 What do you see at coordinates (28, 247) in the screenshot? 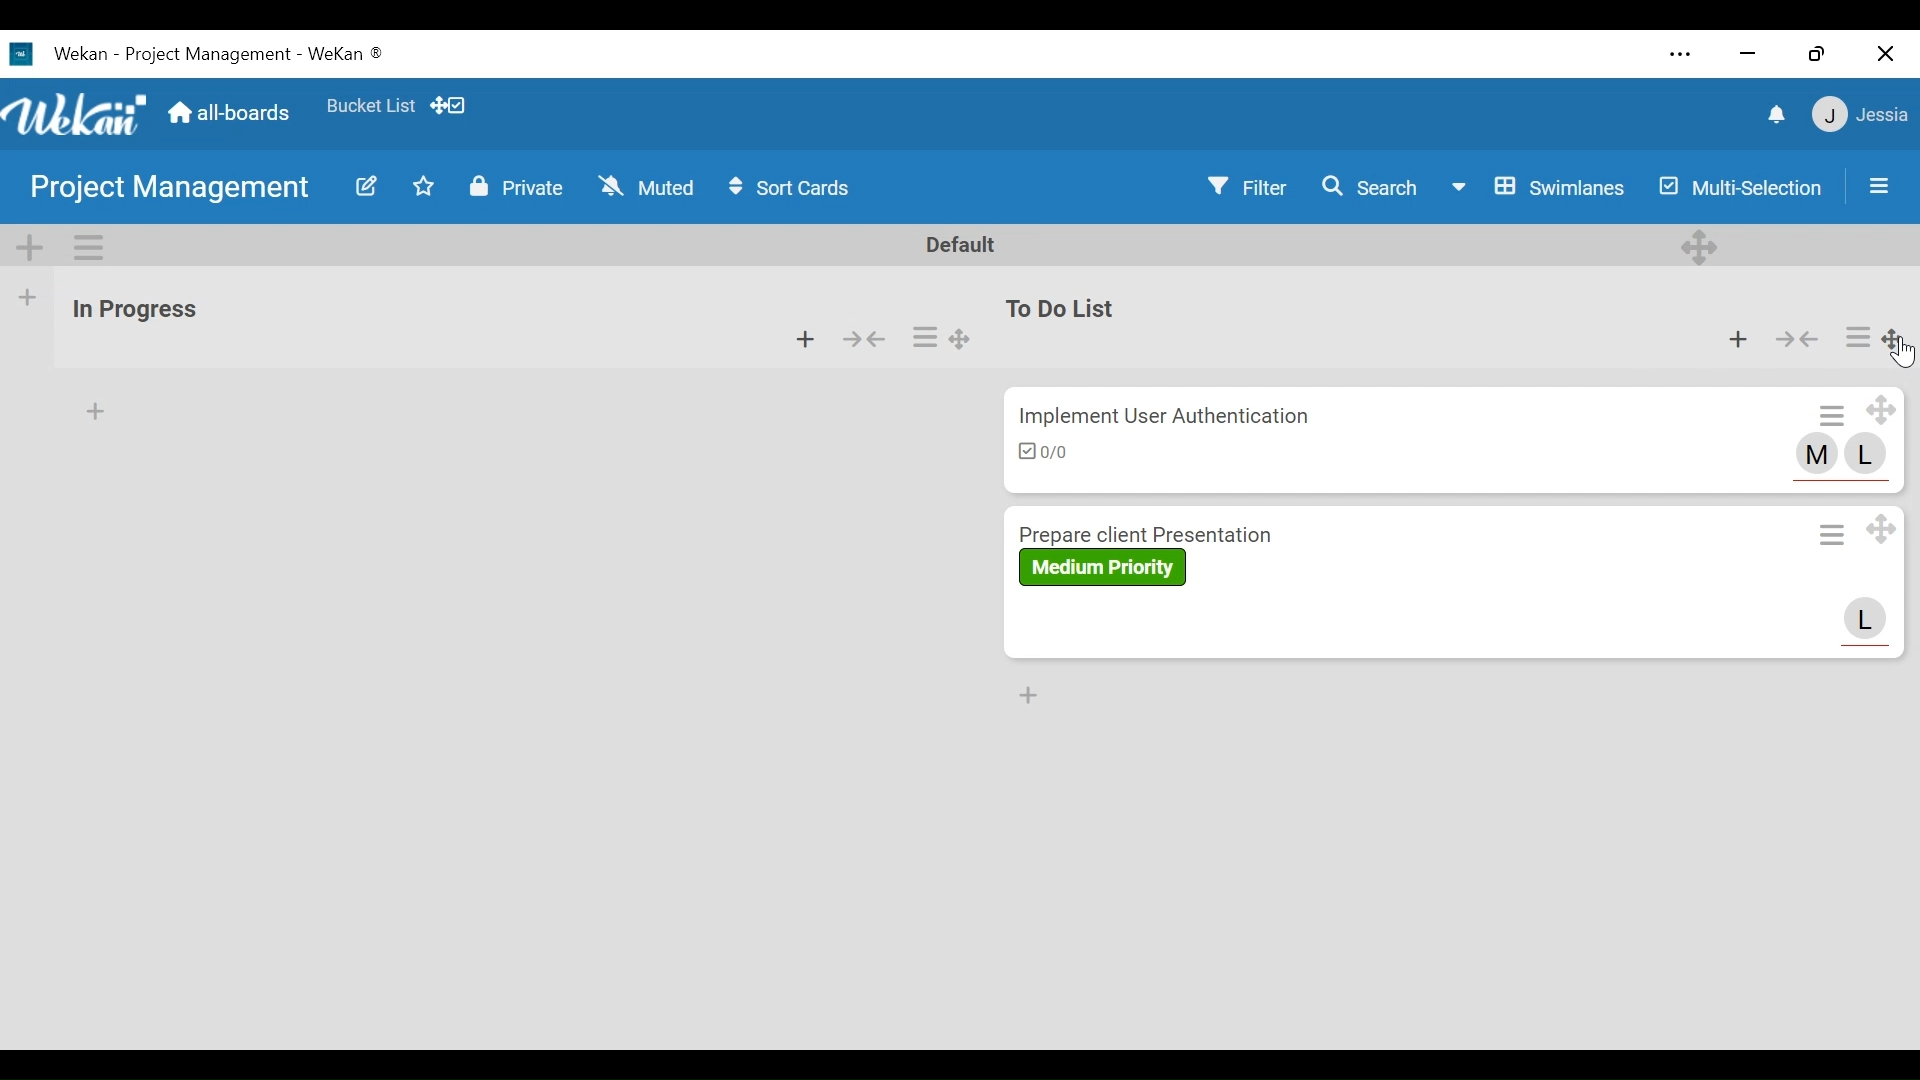
I see `Add Swimlane` at bounding box center [28, 247].